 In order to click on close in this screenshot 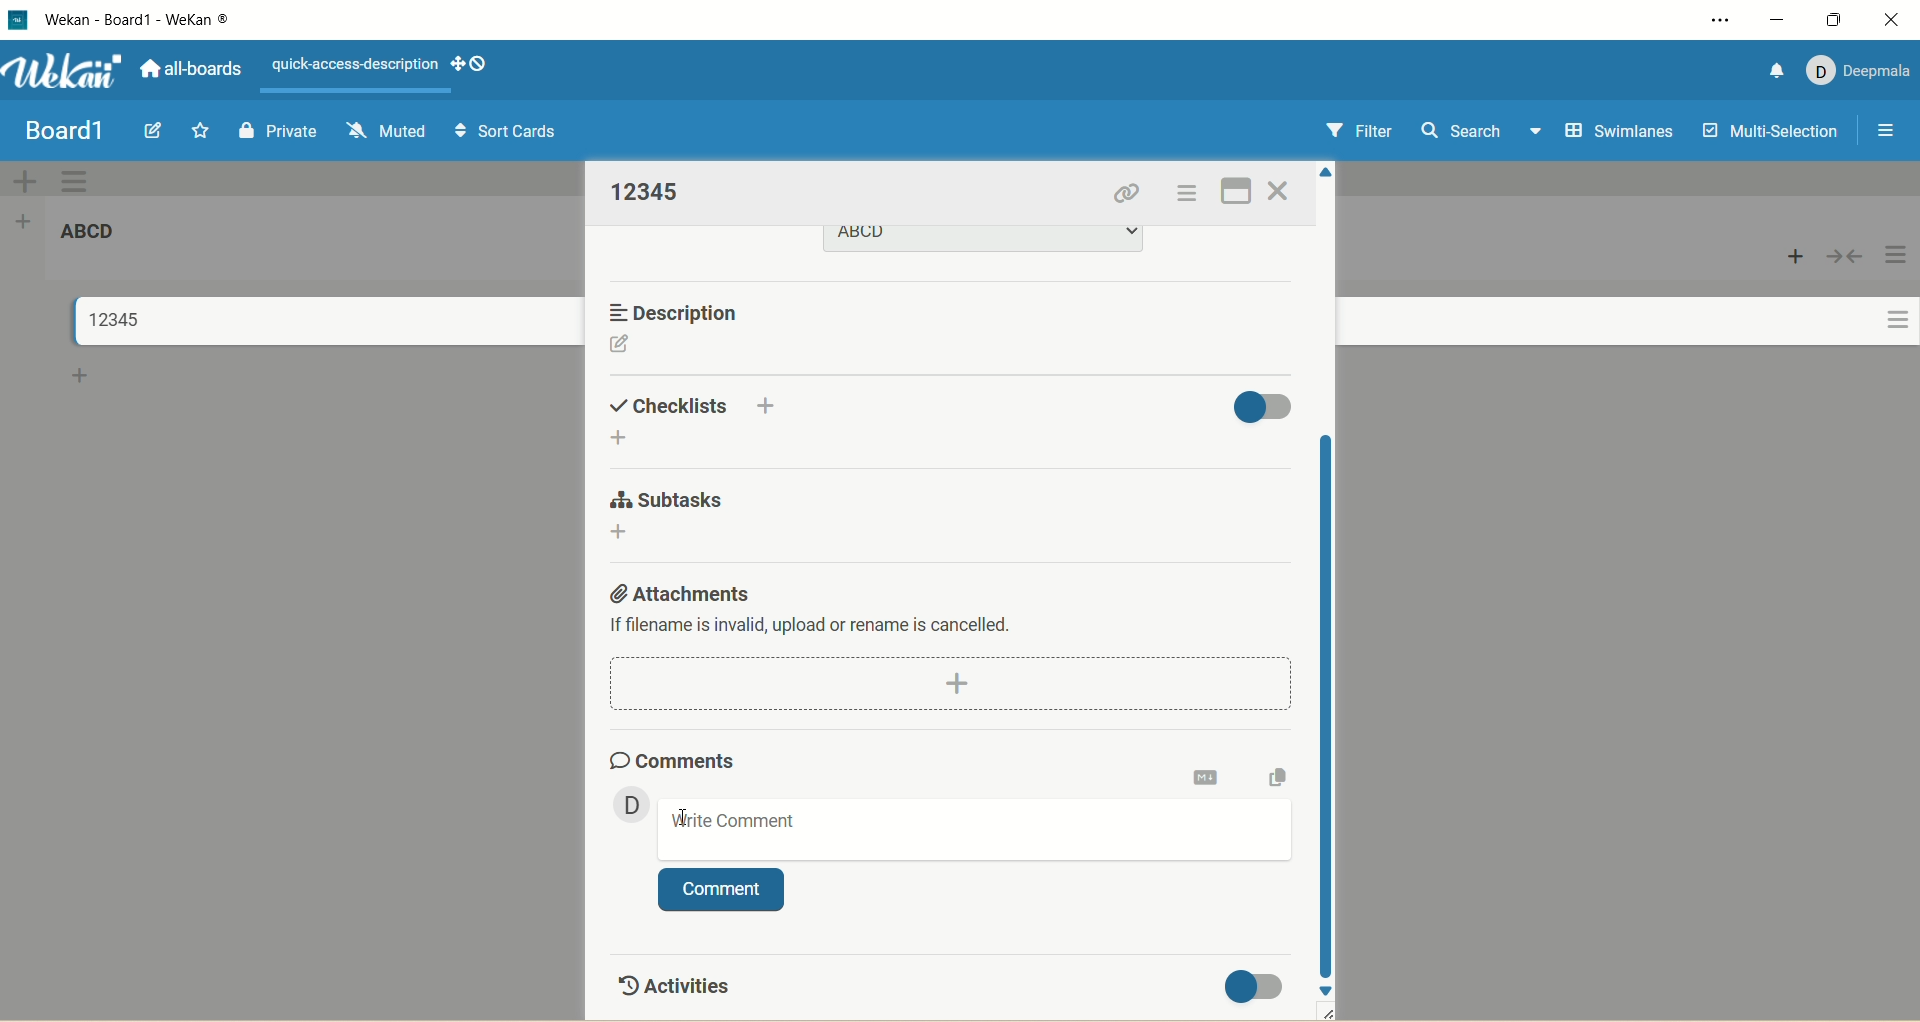, I will do `click(1279, 192)`.